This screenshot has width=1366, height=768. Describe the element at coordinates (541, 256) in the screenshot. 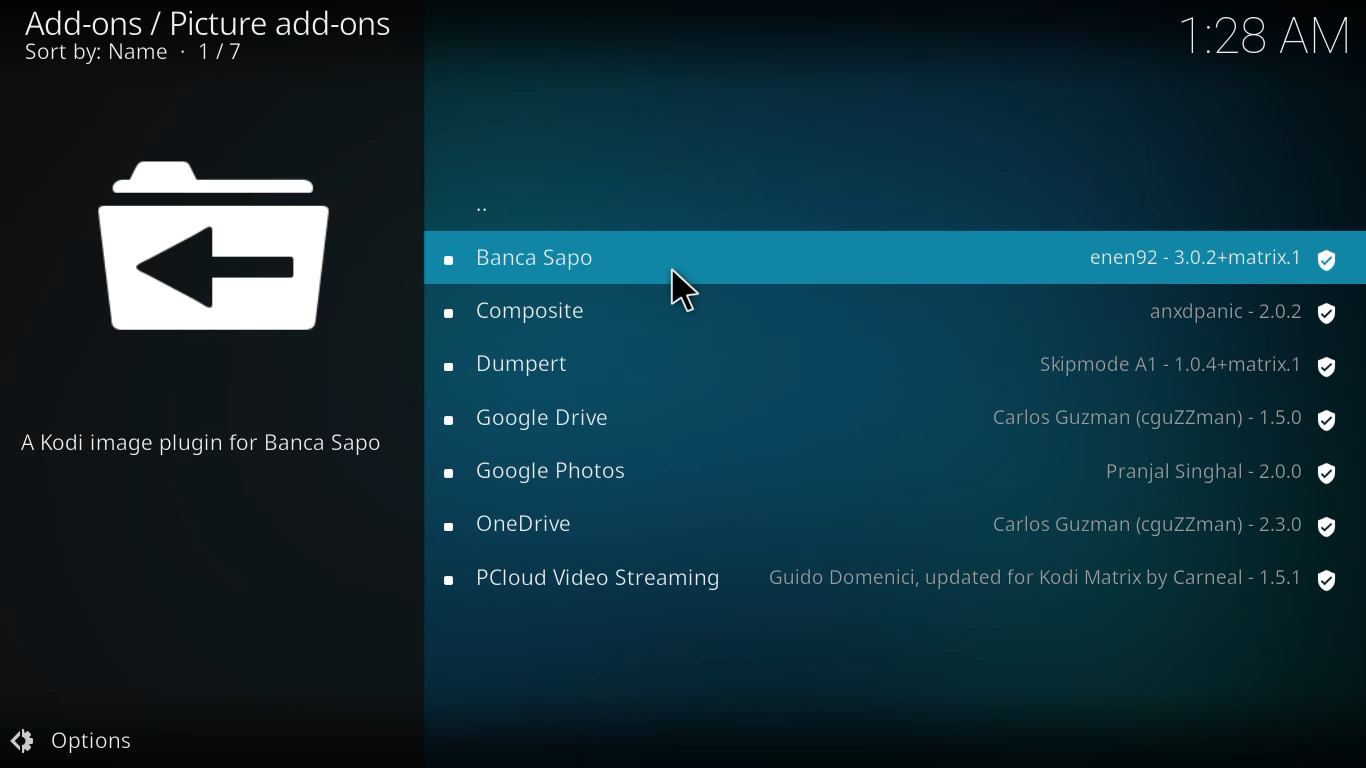

I see `banca sapo` at that location.